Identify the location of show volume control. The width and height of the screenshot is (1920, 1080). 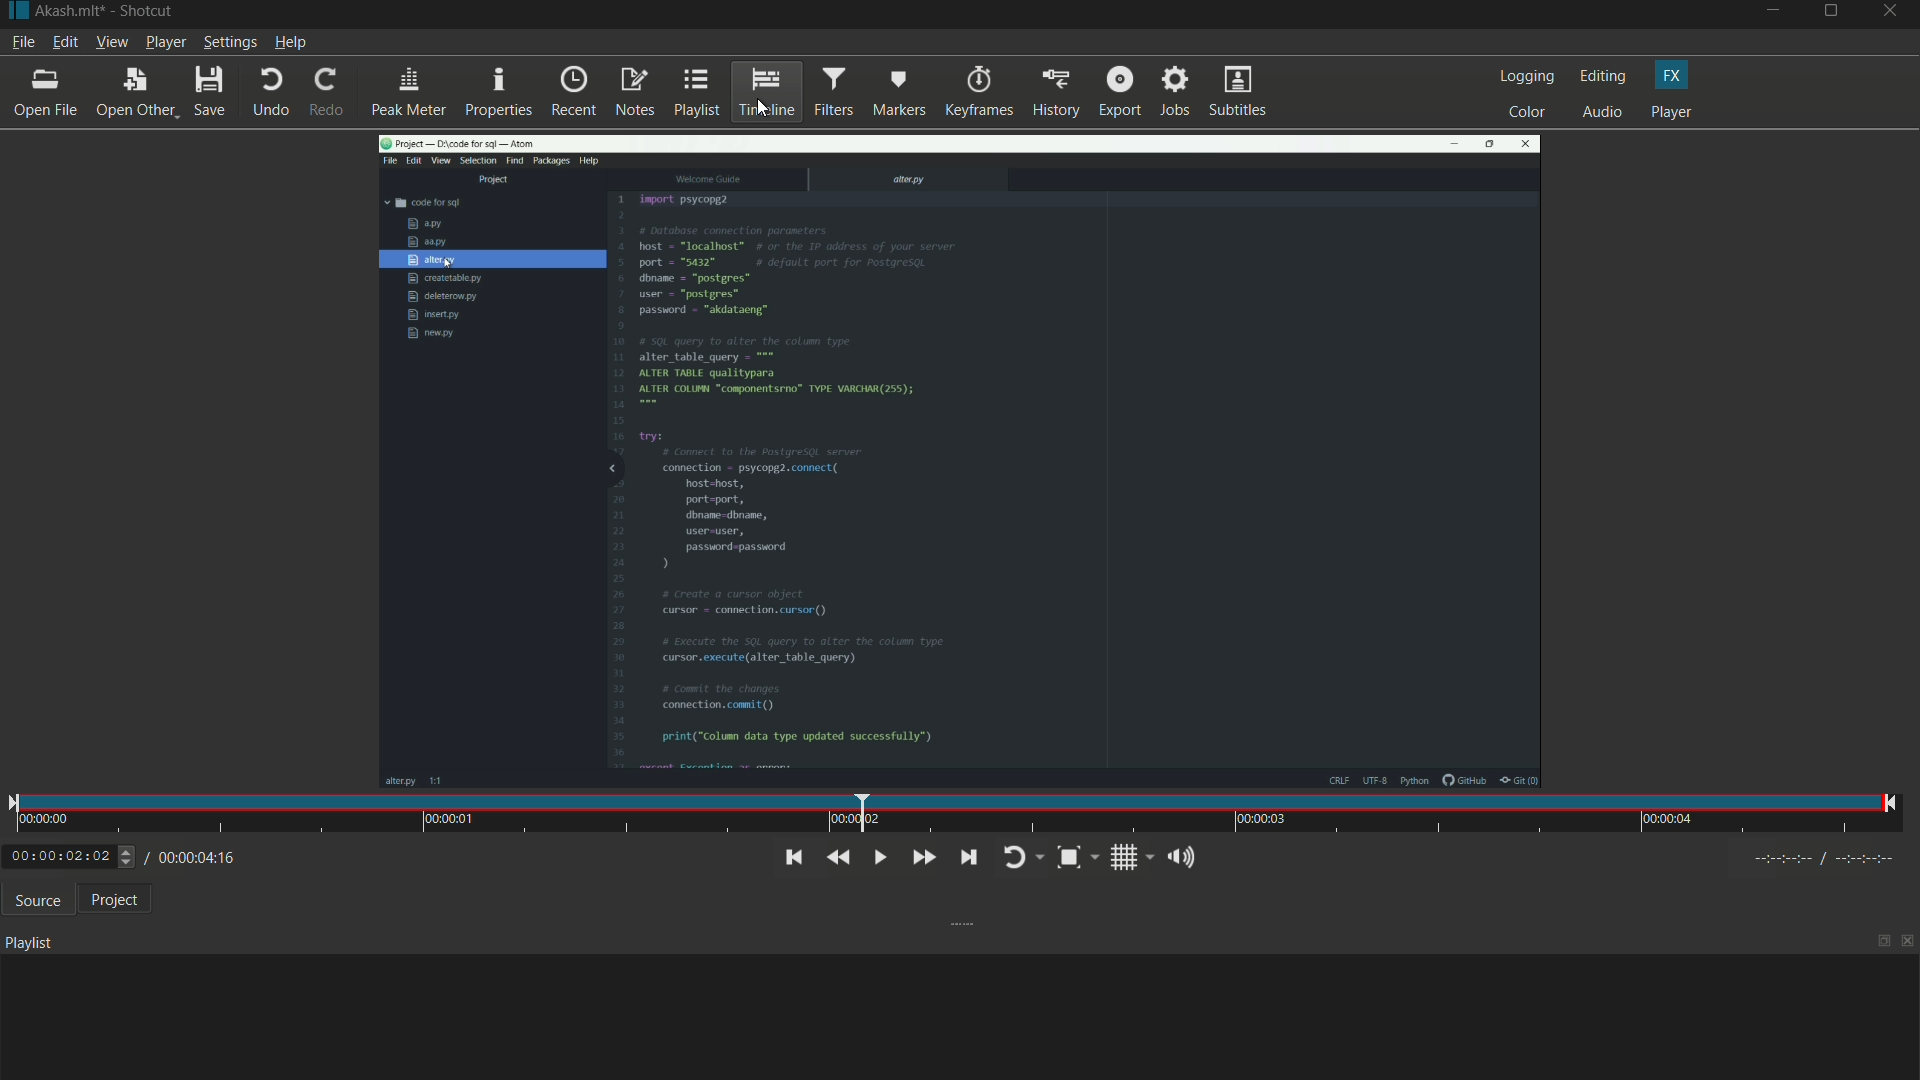
(1185, 856).